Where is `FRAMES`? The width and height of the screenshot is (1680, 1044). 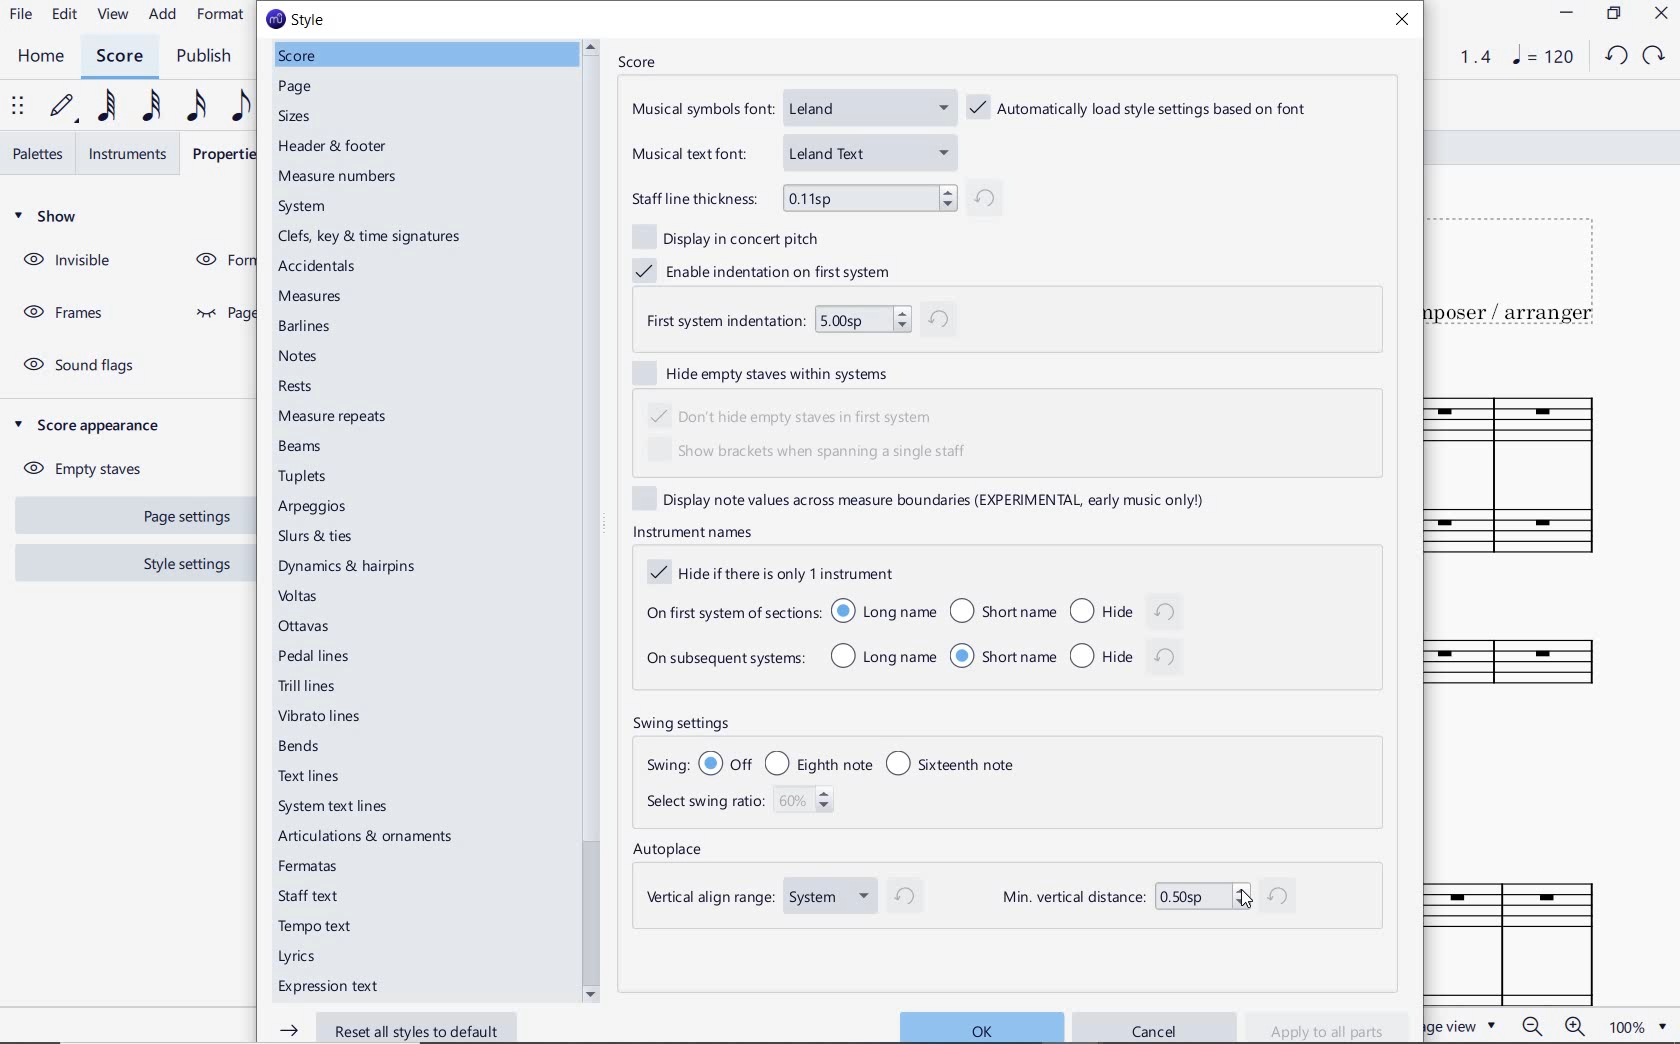 FRAMES is located at coordinates (62, 310).